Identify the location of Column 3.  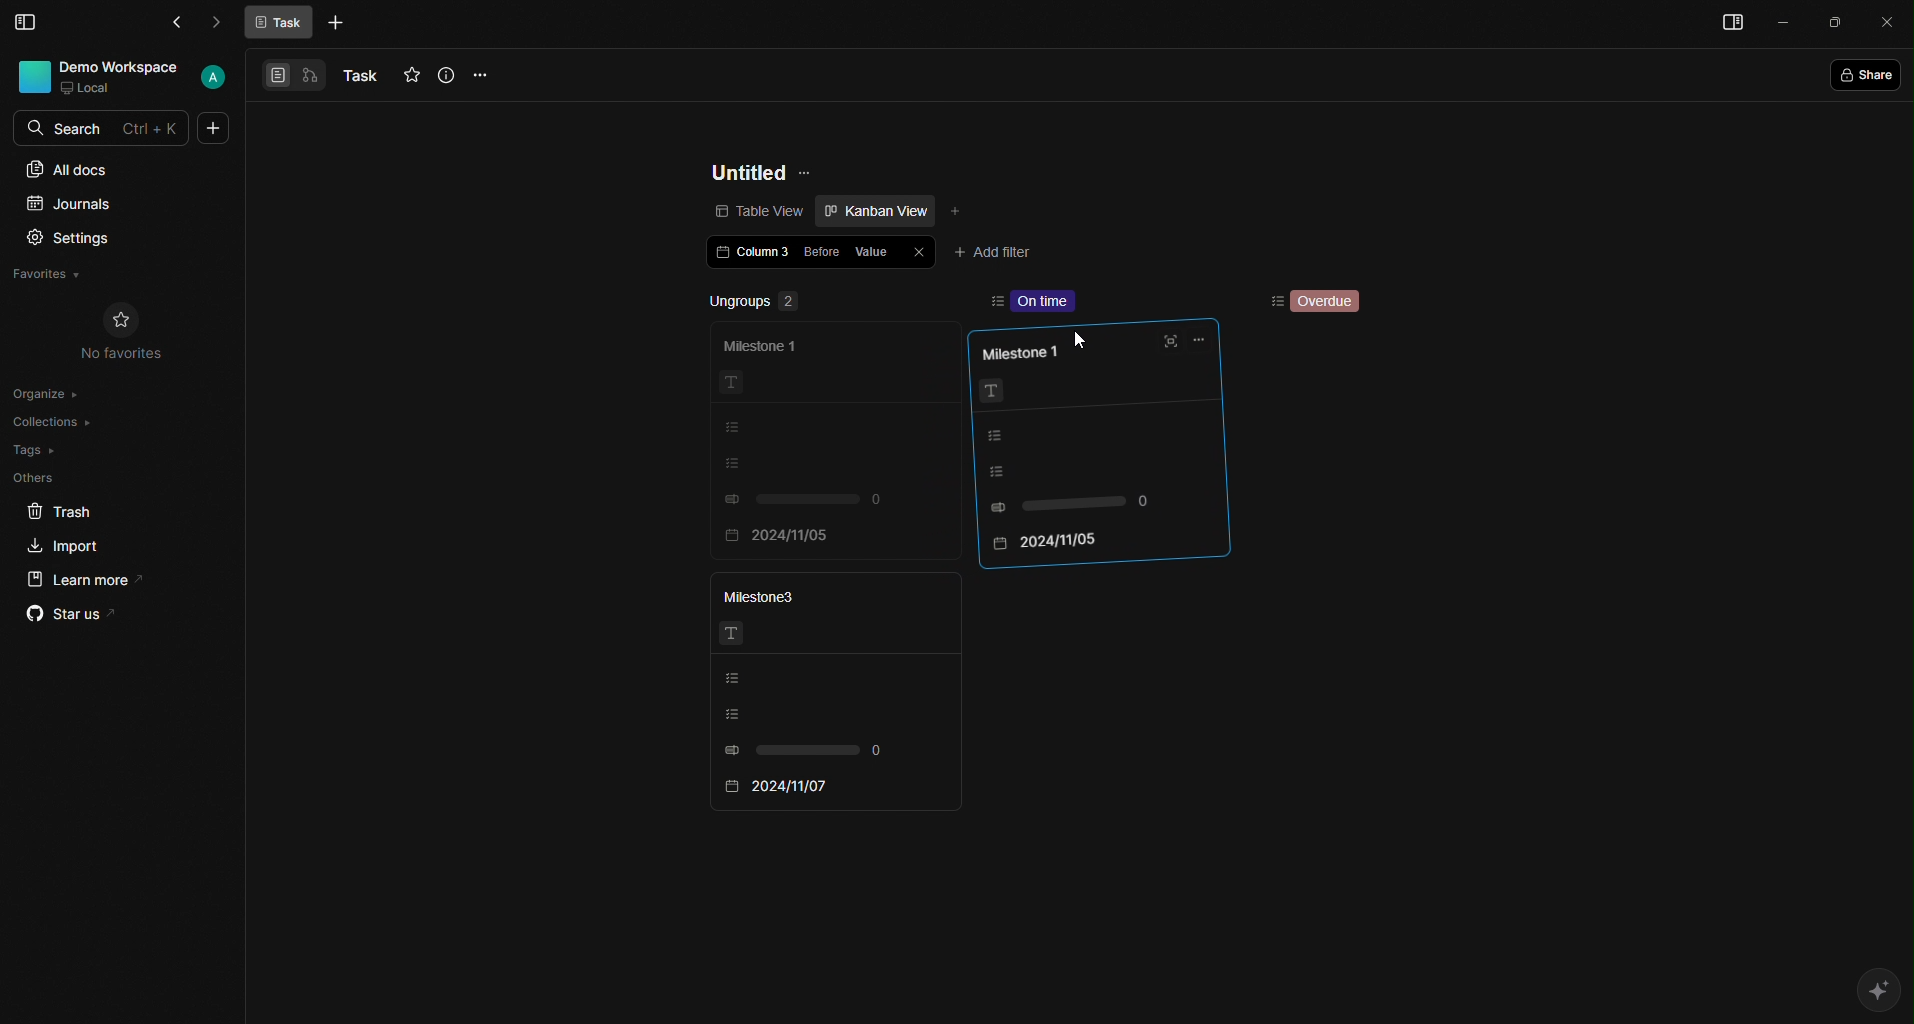
(749, 254).